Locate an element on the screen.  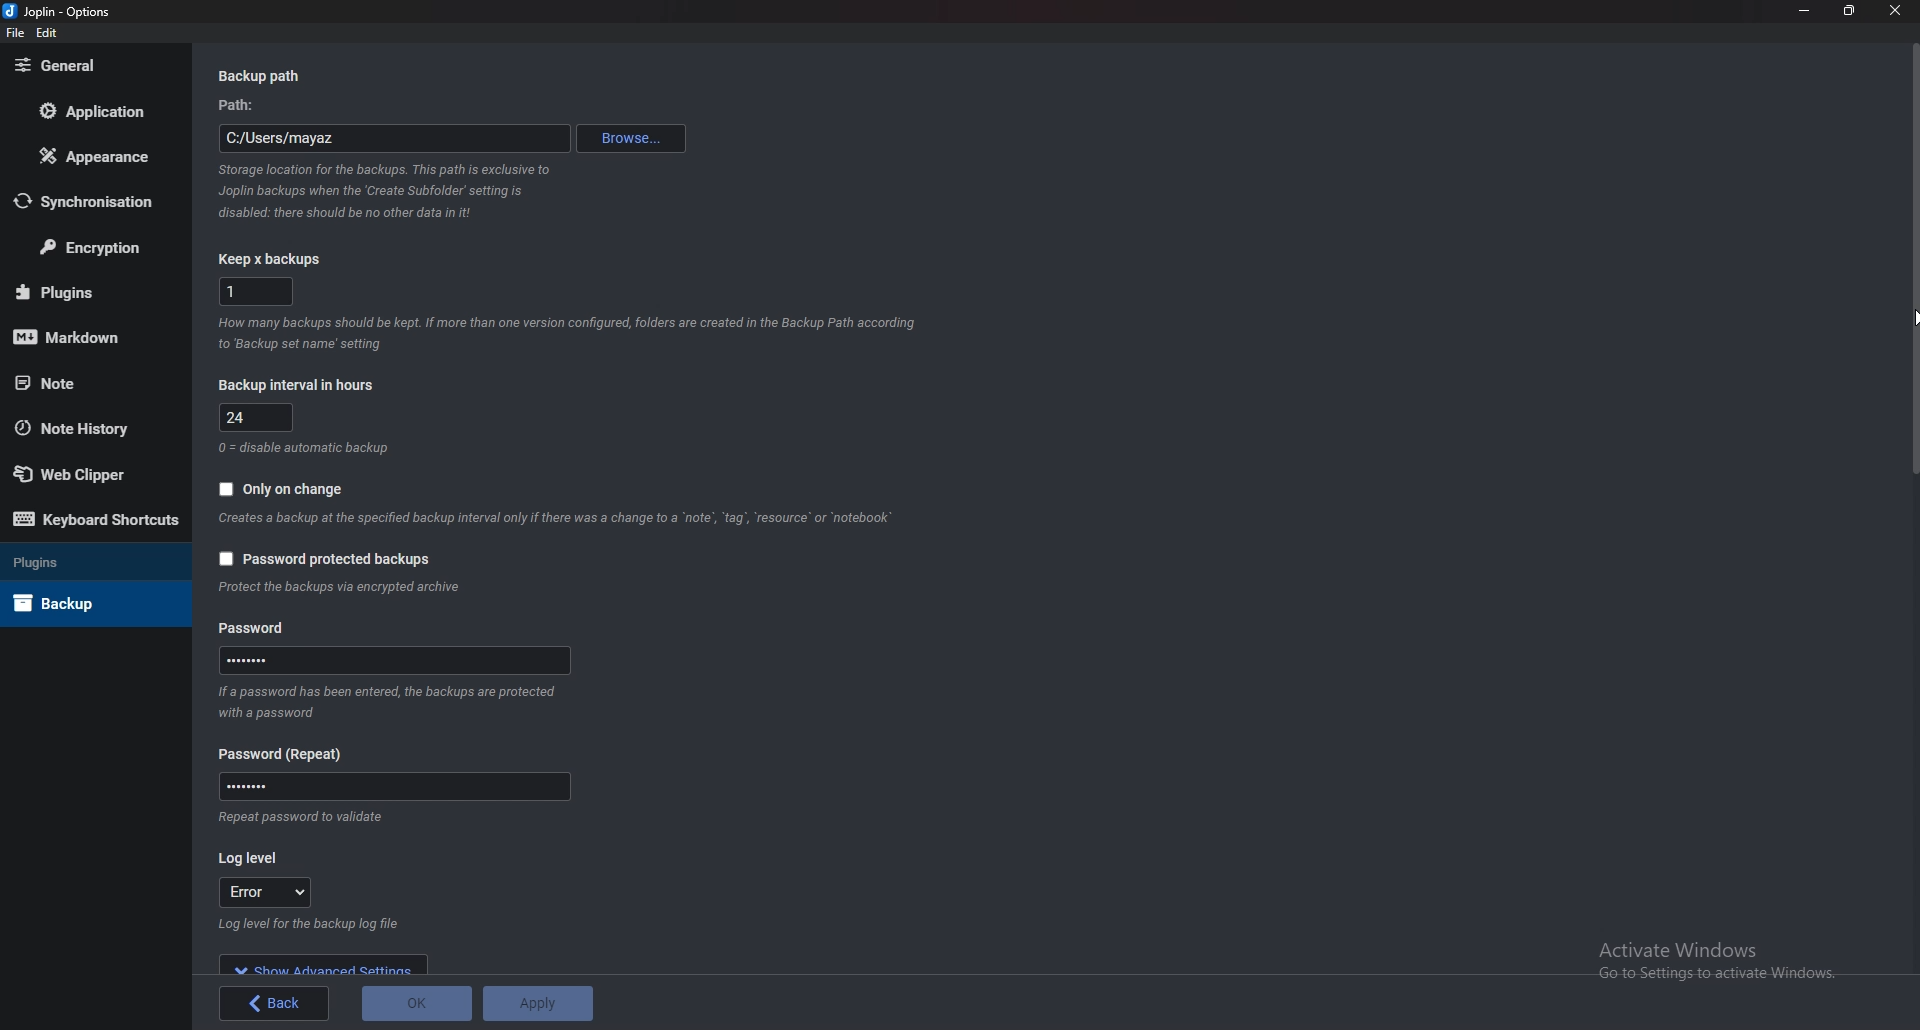
Encryption is located at coordinates (93, 247).